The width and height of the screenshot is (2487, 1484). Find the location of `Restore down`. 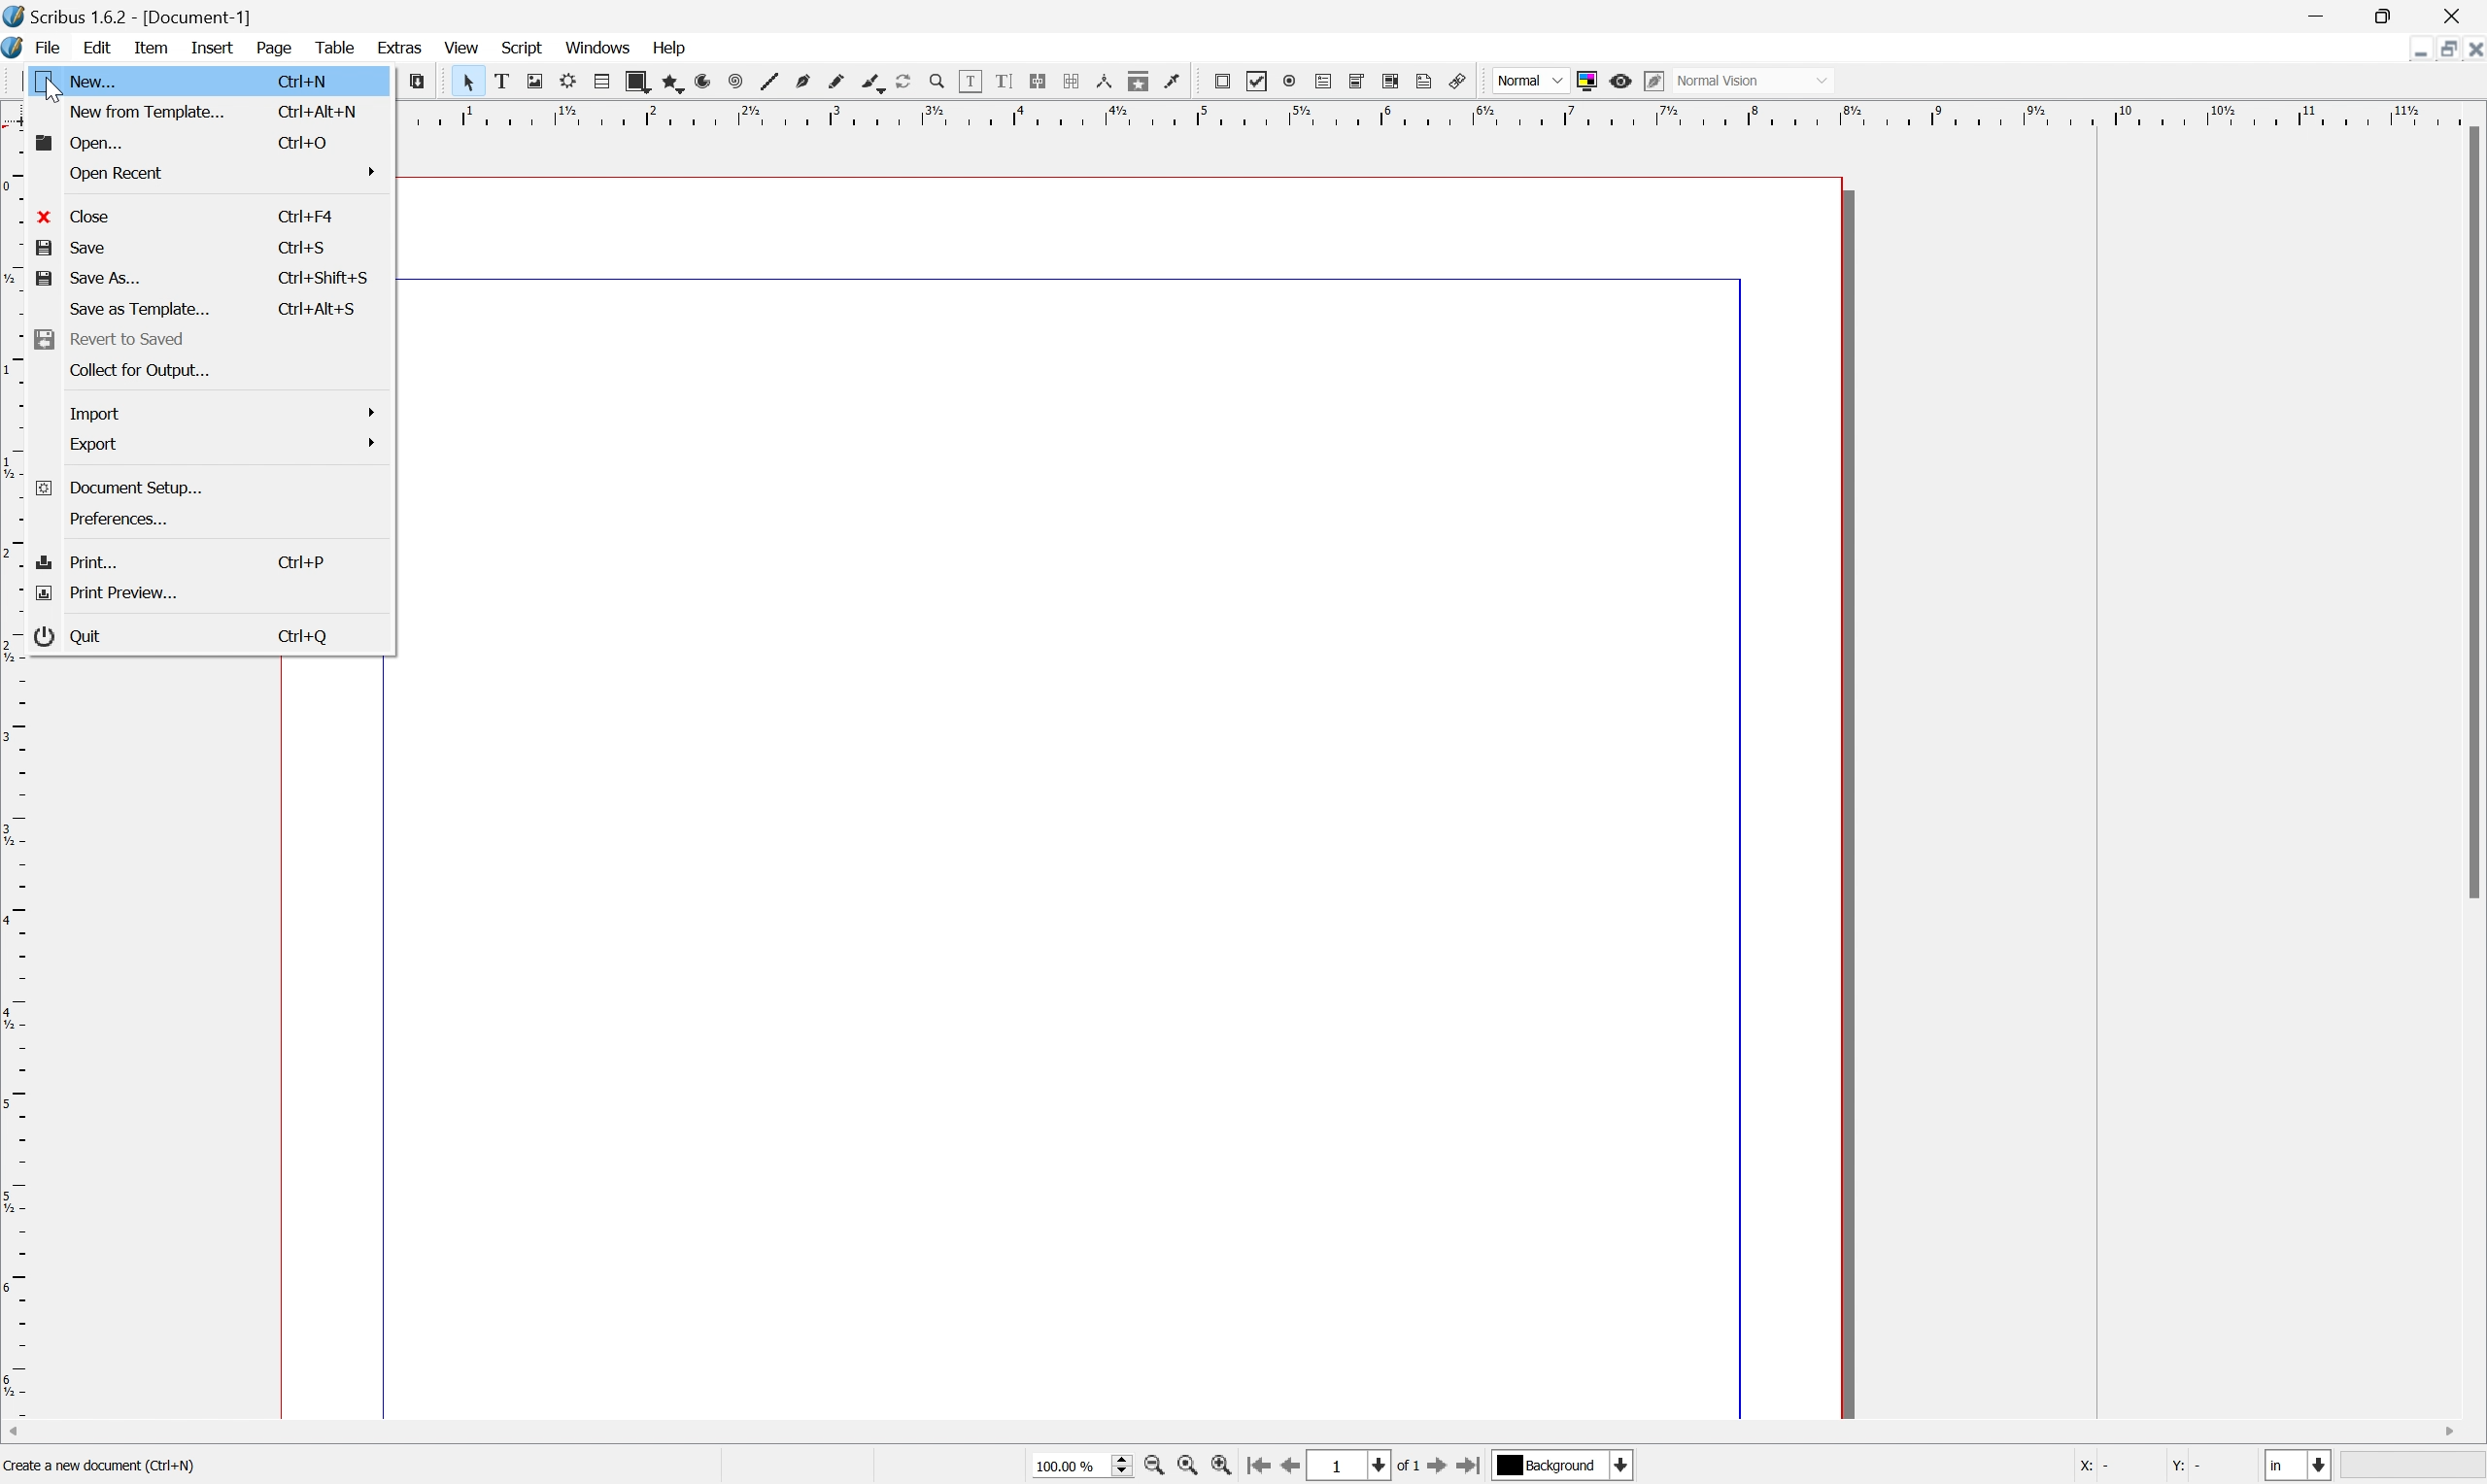

Restore down is located at coordinates (2438, 48).